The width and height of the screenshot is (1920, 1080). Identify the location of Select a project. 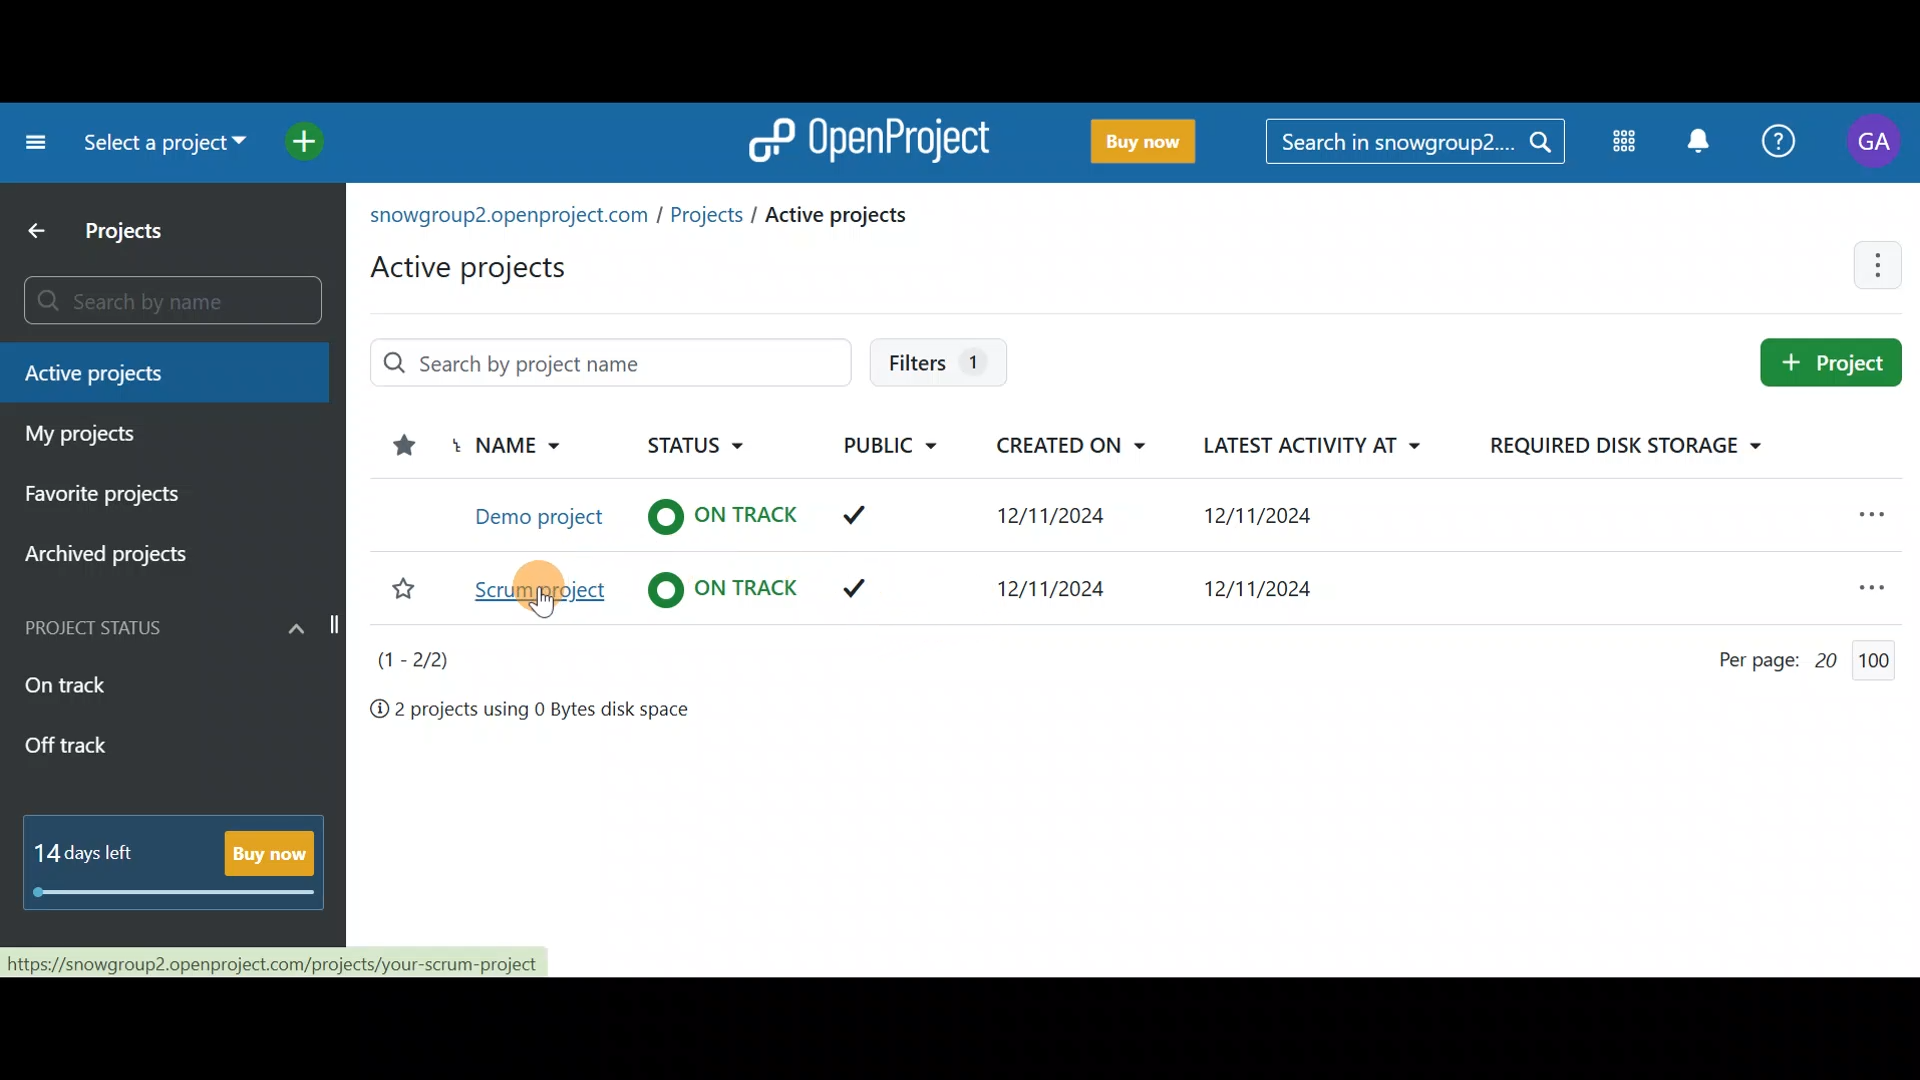
(162, 150).